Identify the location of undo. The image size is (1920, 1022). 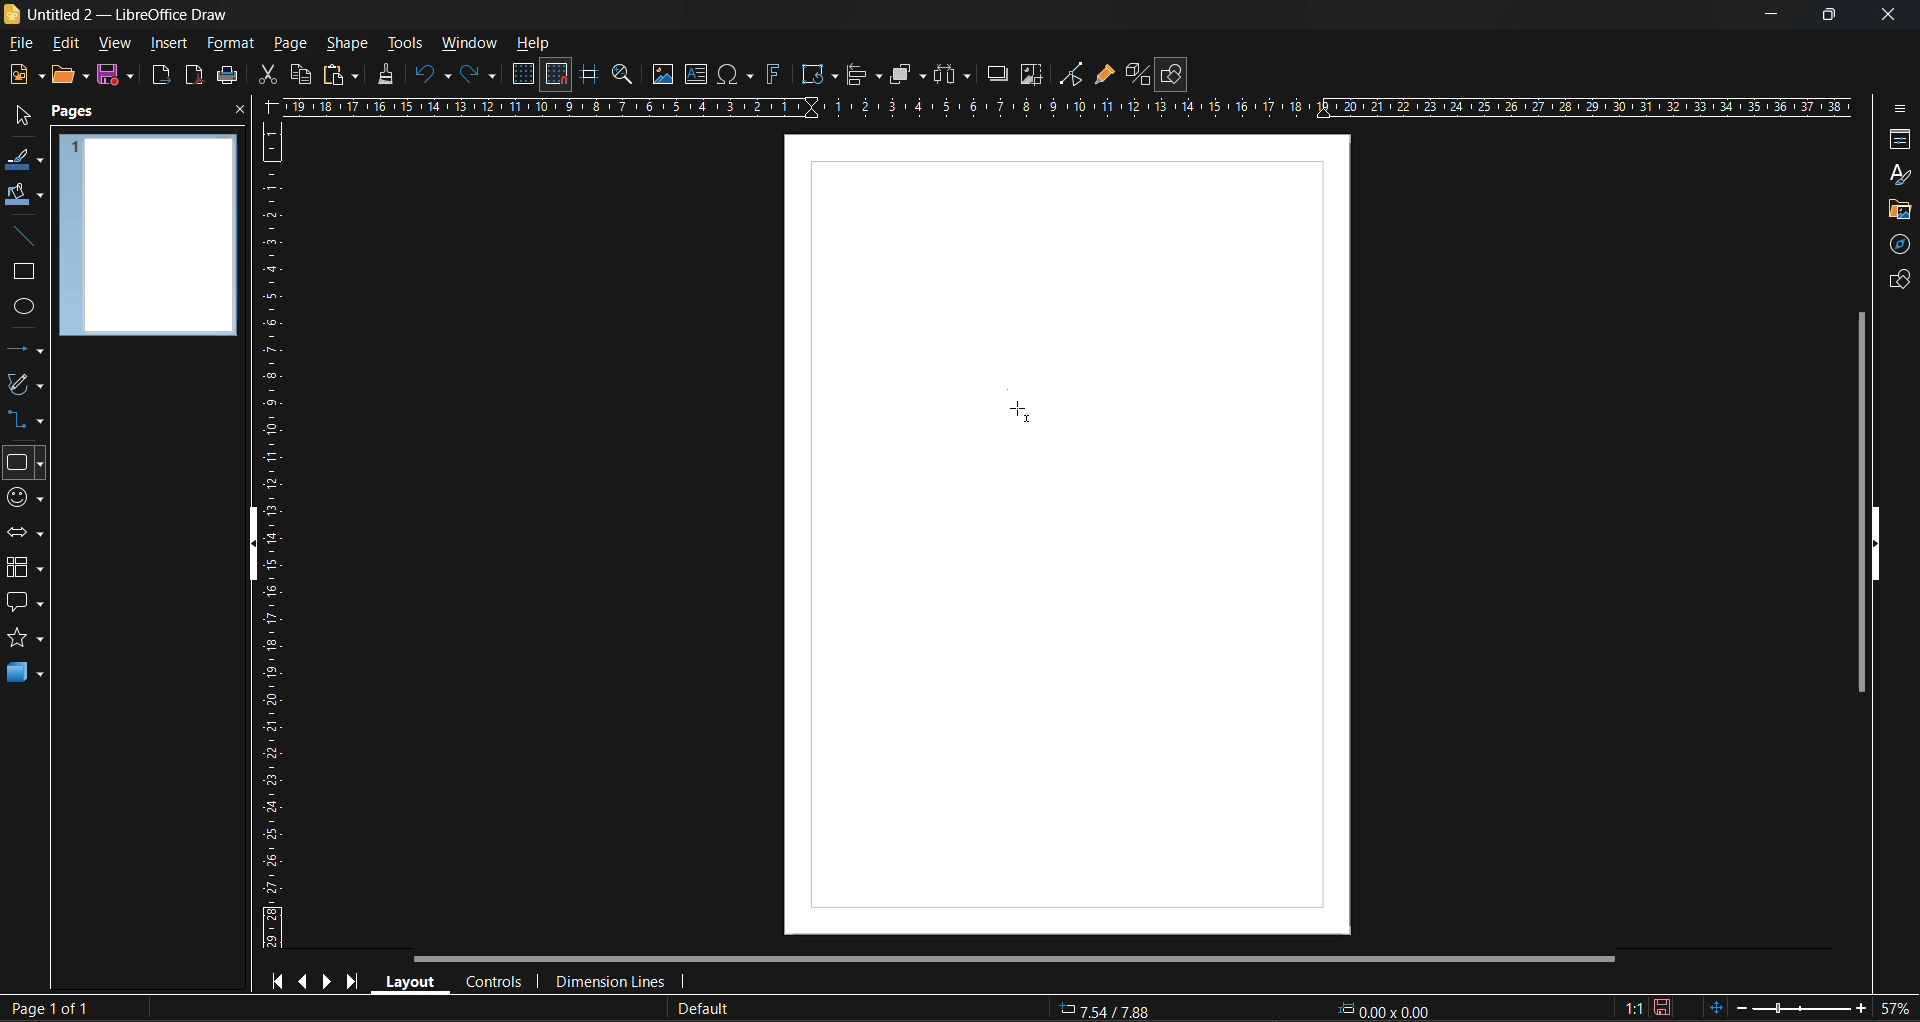
(434, 76).